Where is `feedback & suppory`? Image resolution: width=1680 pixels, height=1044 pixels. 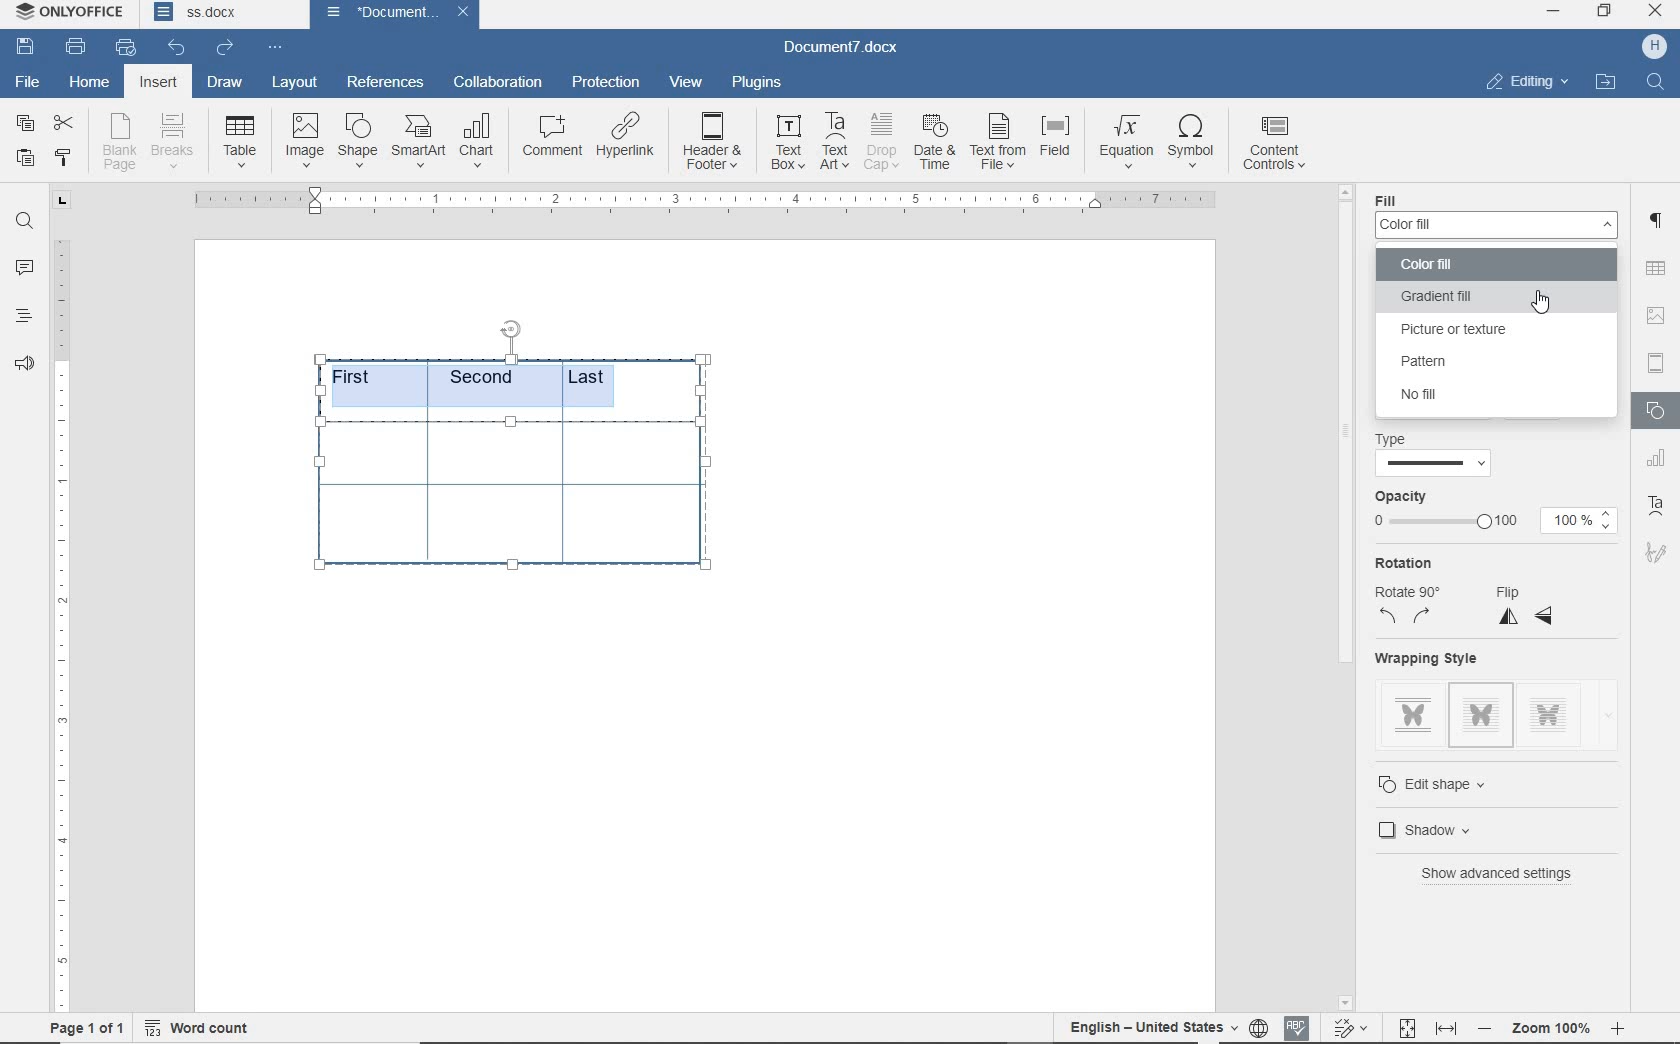
feedback & suppory is located at coordinates (25, 367).